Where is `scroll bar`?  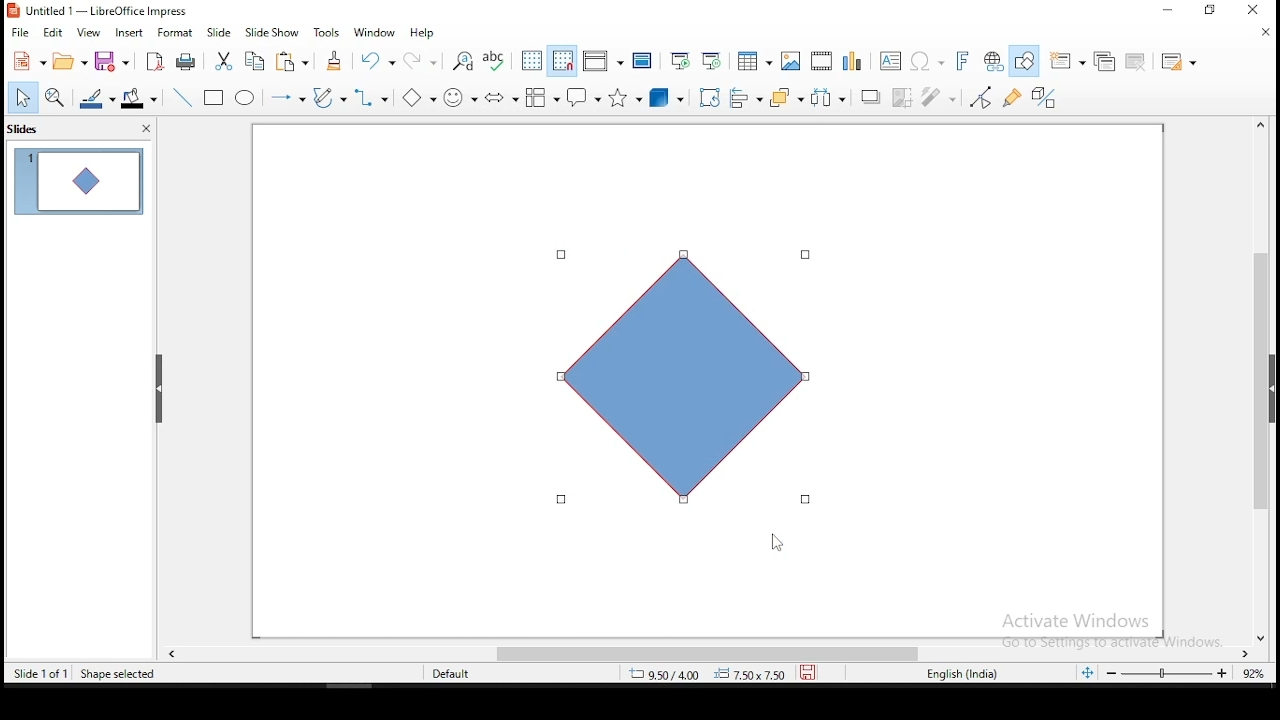
scroll bar is located at coordinates (687, 651).